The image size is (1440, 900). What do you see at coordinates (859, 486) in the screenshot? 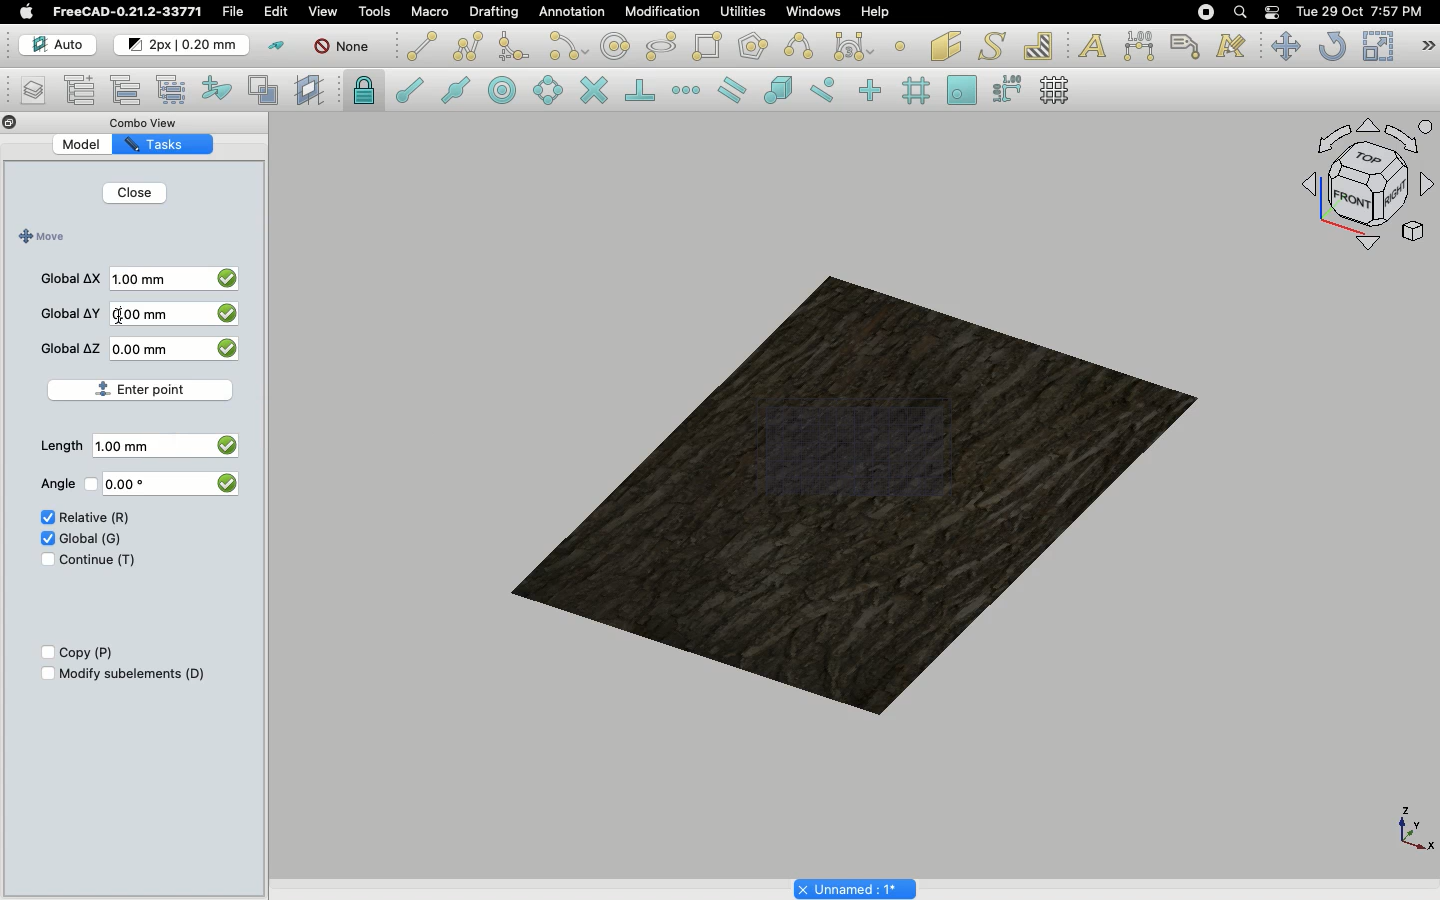
I see `Object selected` at bounding box center [859, 486].